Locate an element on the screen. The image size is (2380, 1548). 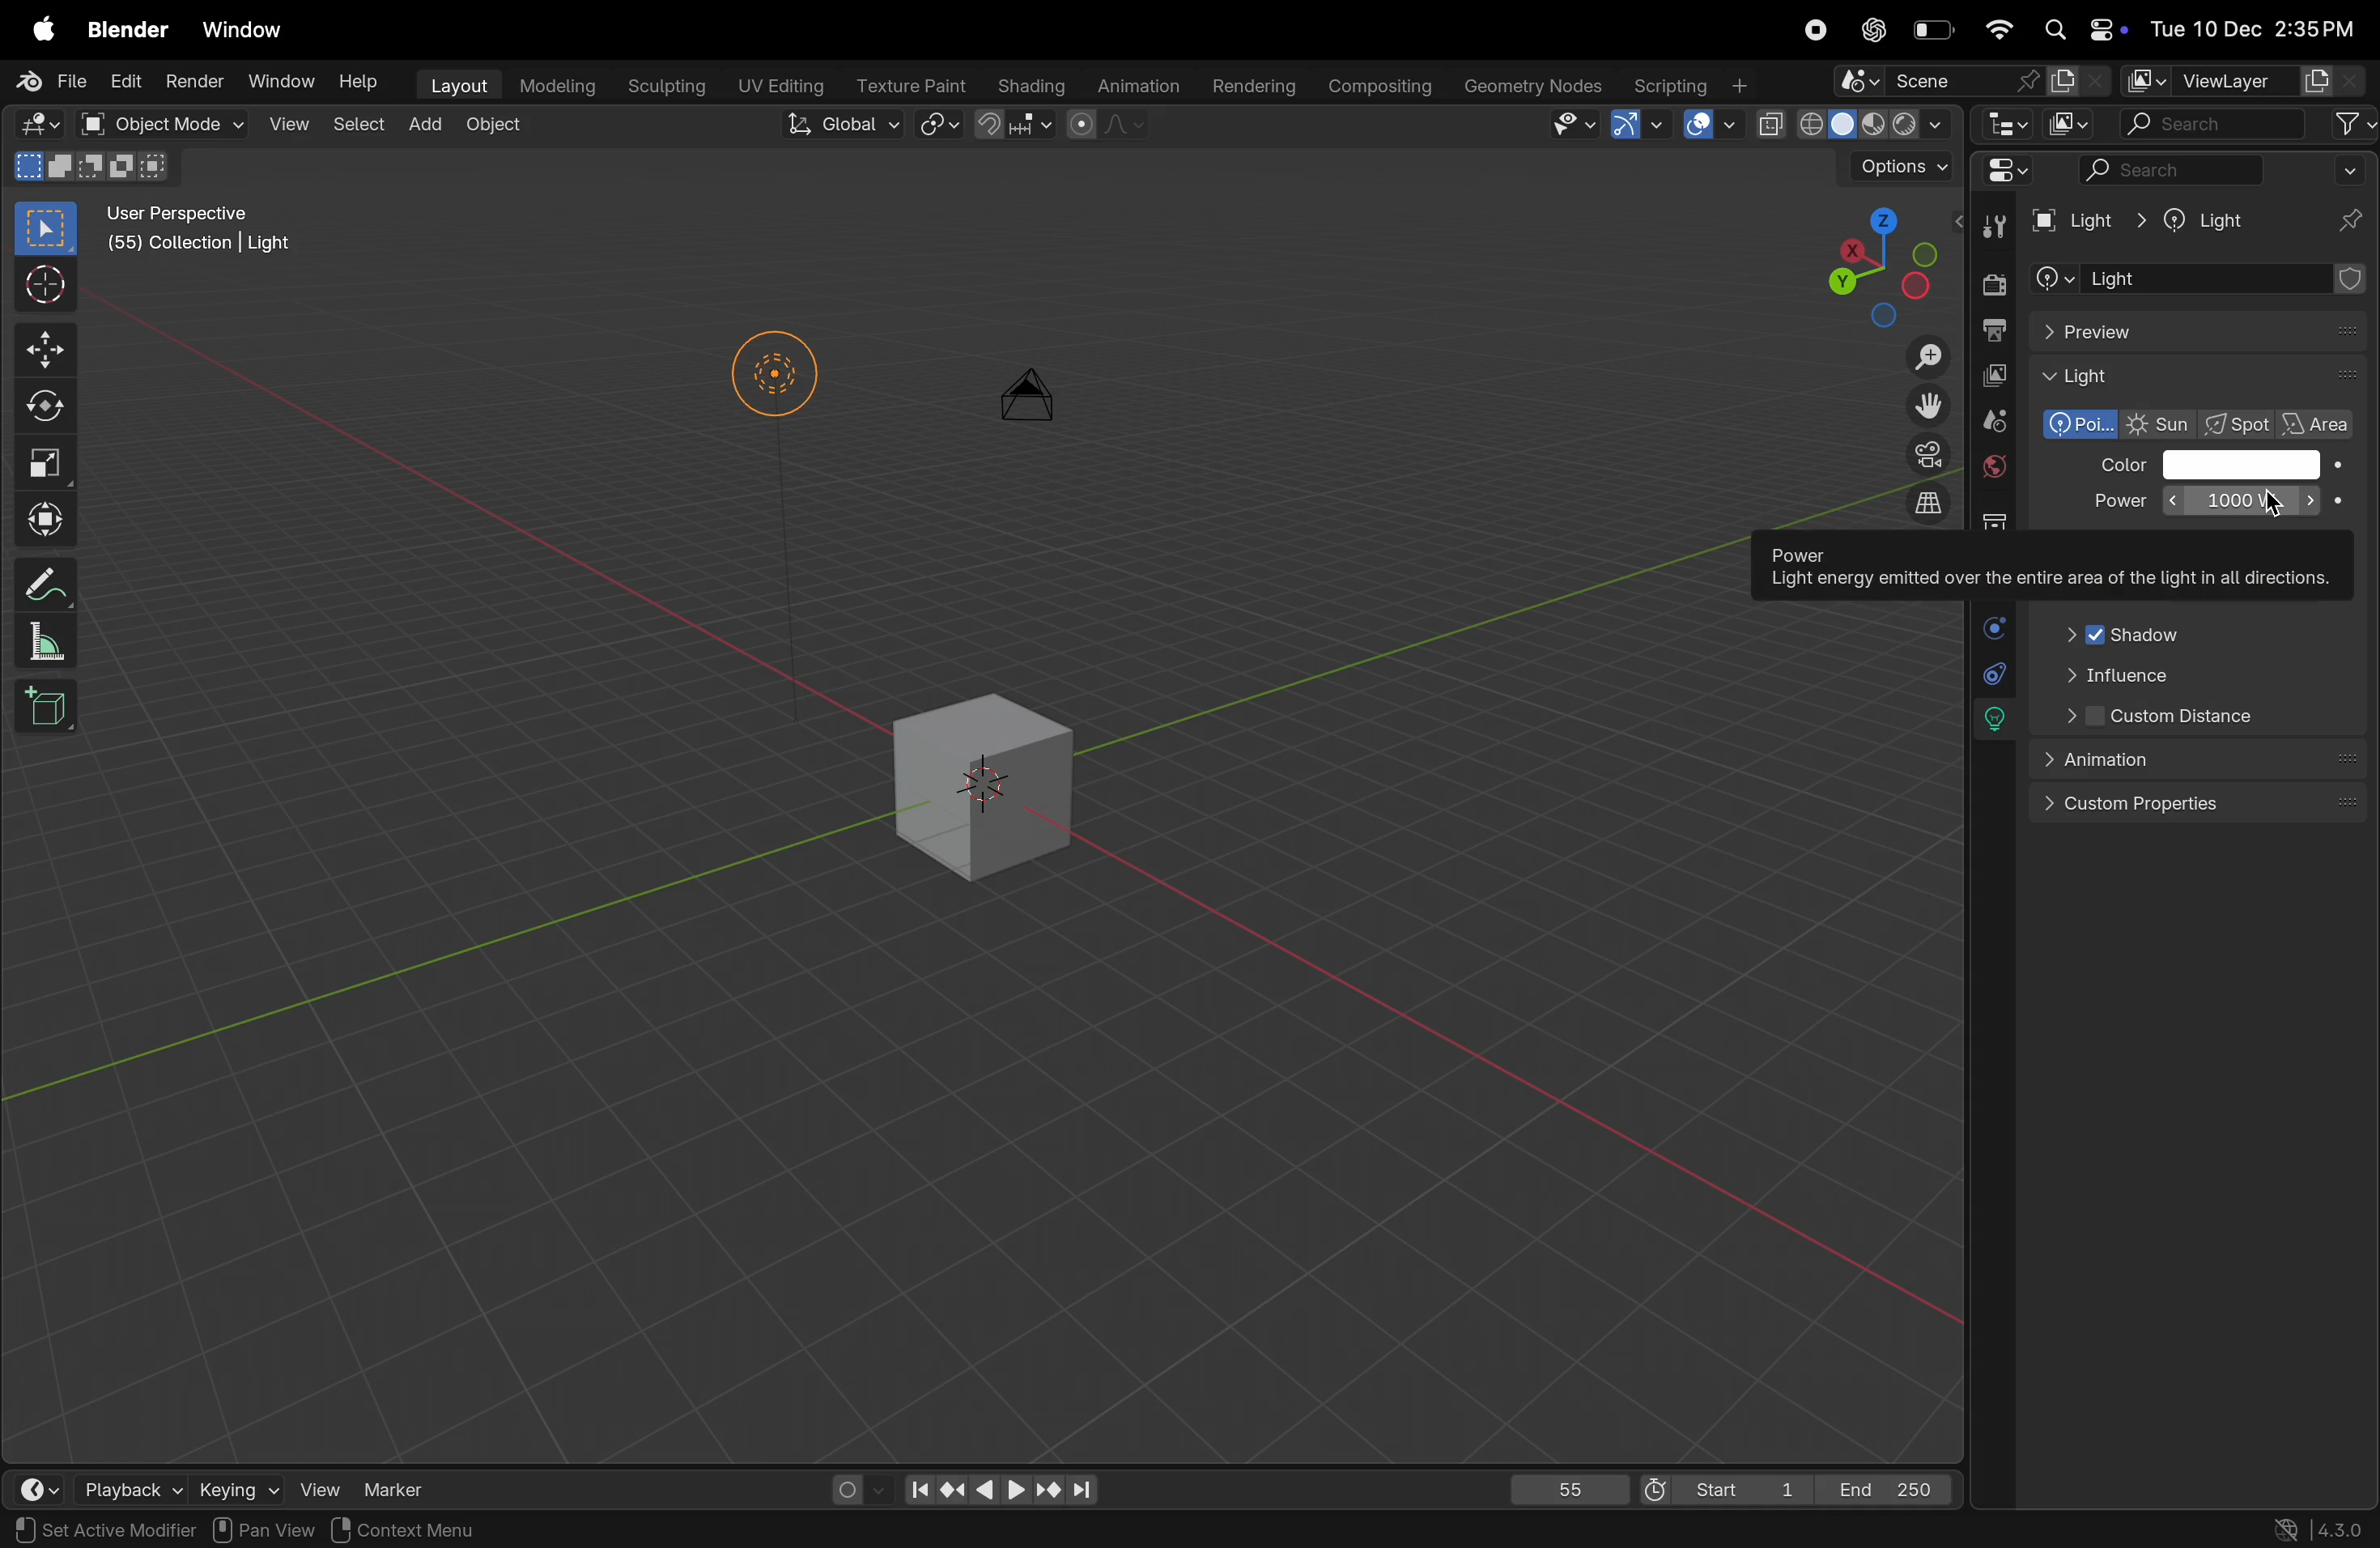
filter is located at coordinates (2352, 123).